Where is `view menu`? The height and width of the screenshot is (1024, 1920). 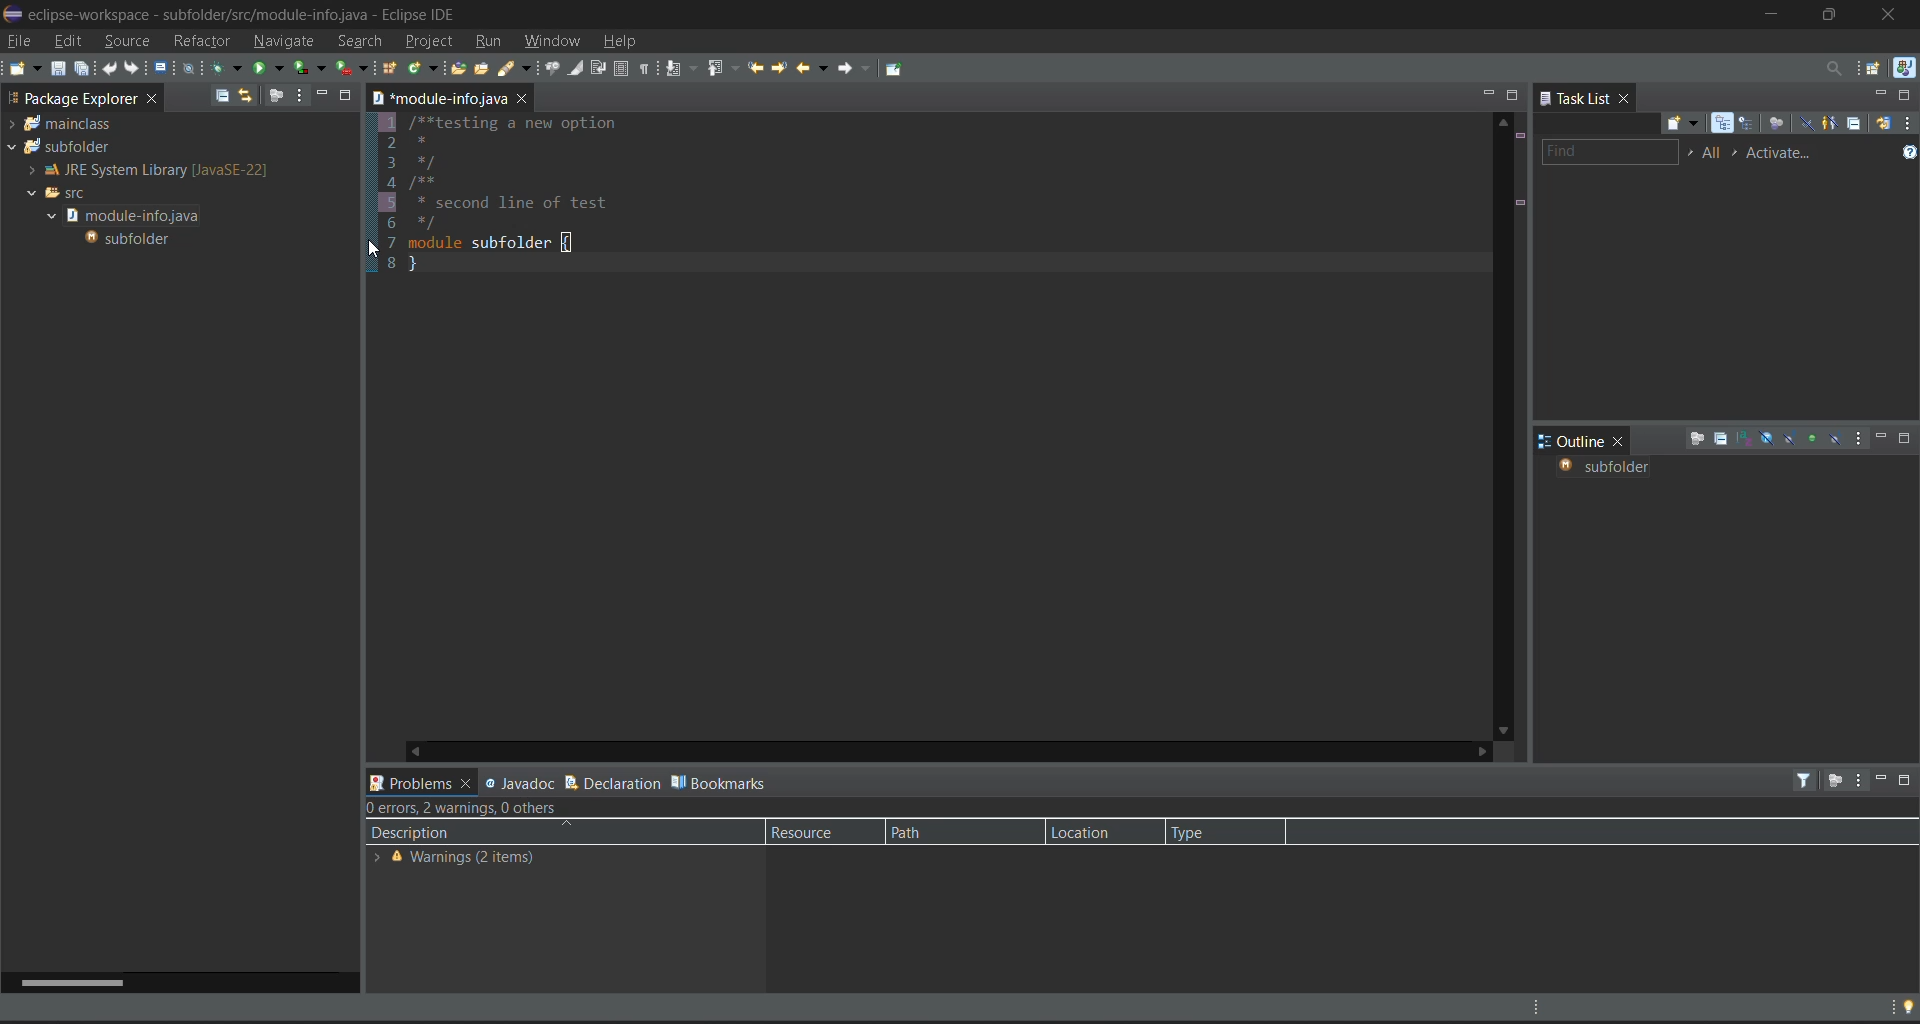
view menu is located at coordinates (298, 94).